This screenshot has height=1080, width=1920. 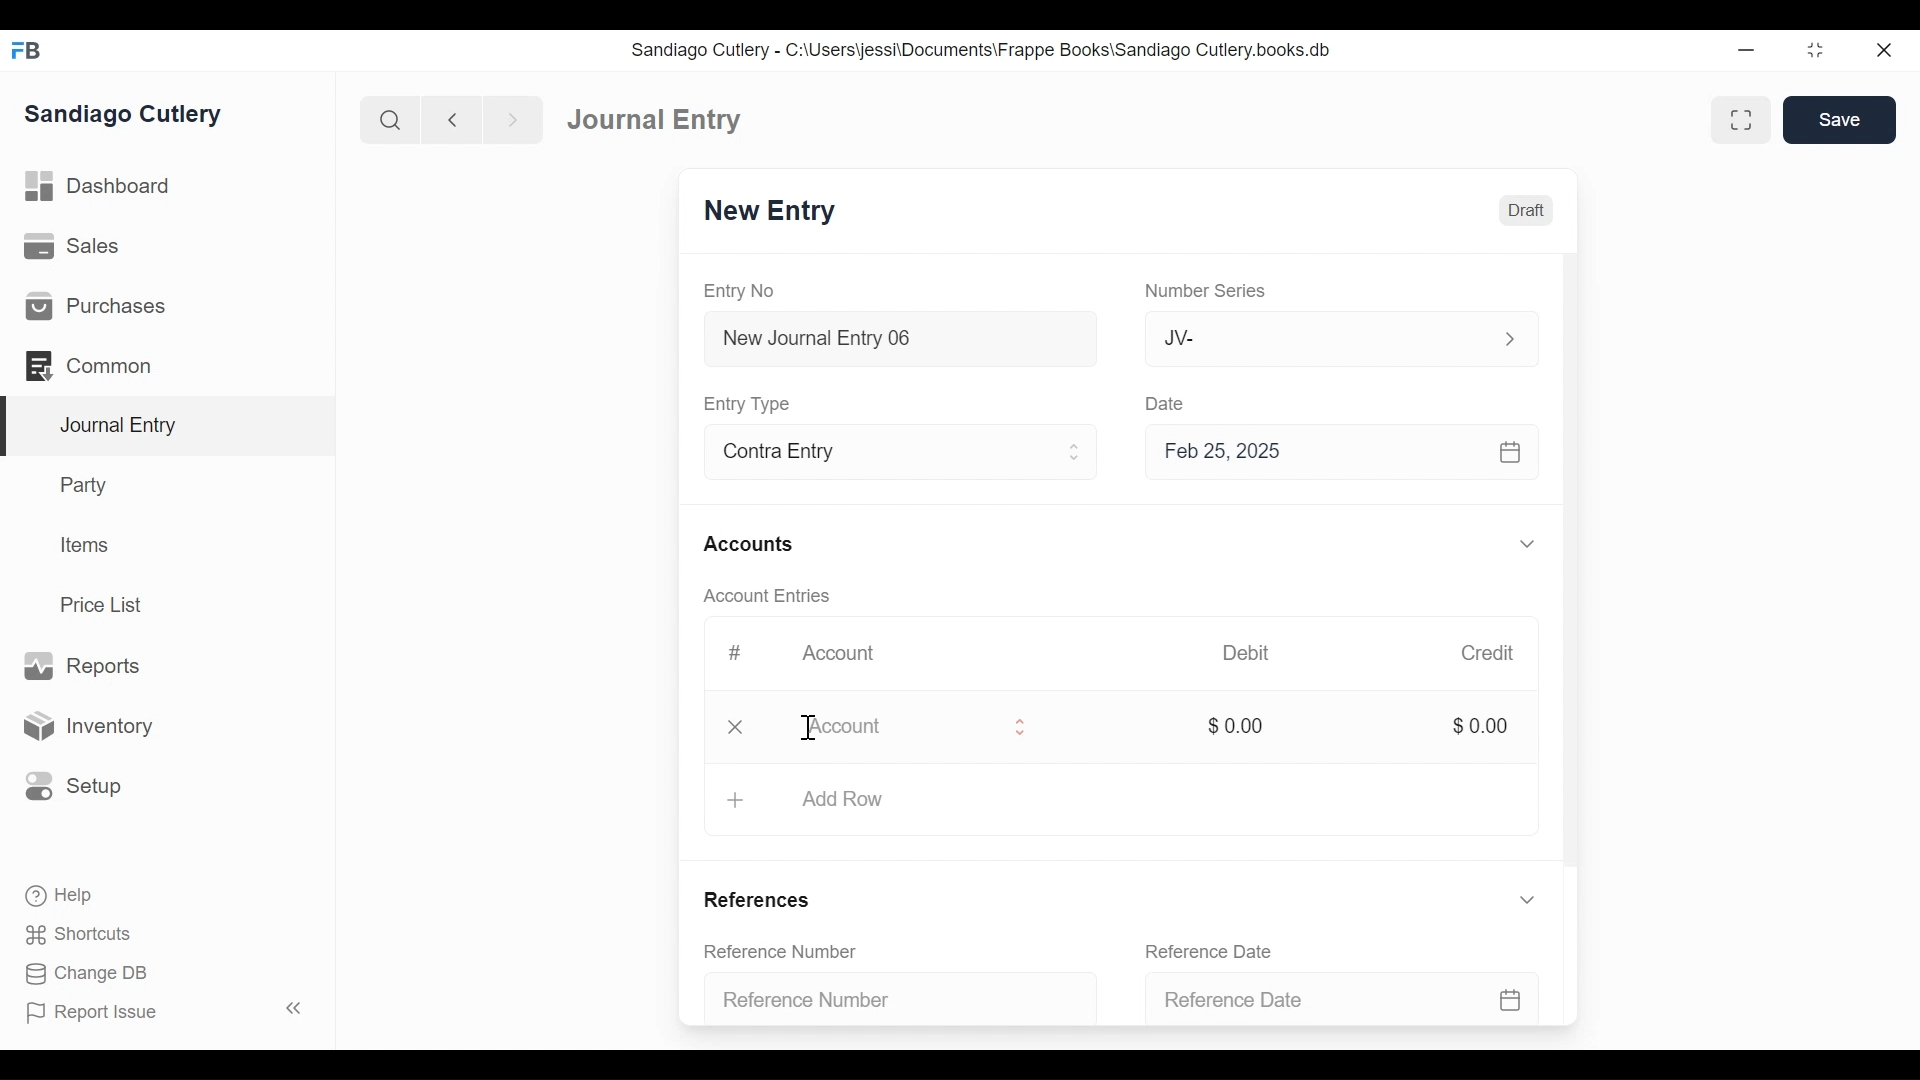 What do you see at coordinates (1219, 951) in the screenshot?
I see `Reference Date` at bounding box center [1219, 951].